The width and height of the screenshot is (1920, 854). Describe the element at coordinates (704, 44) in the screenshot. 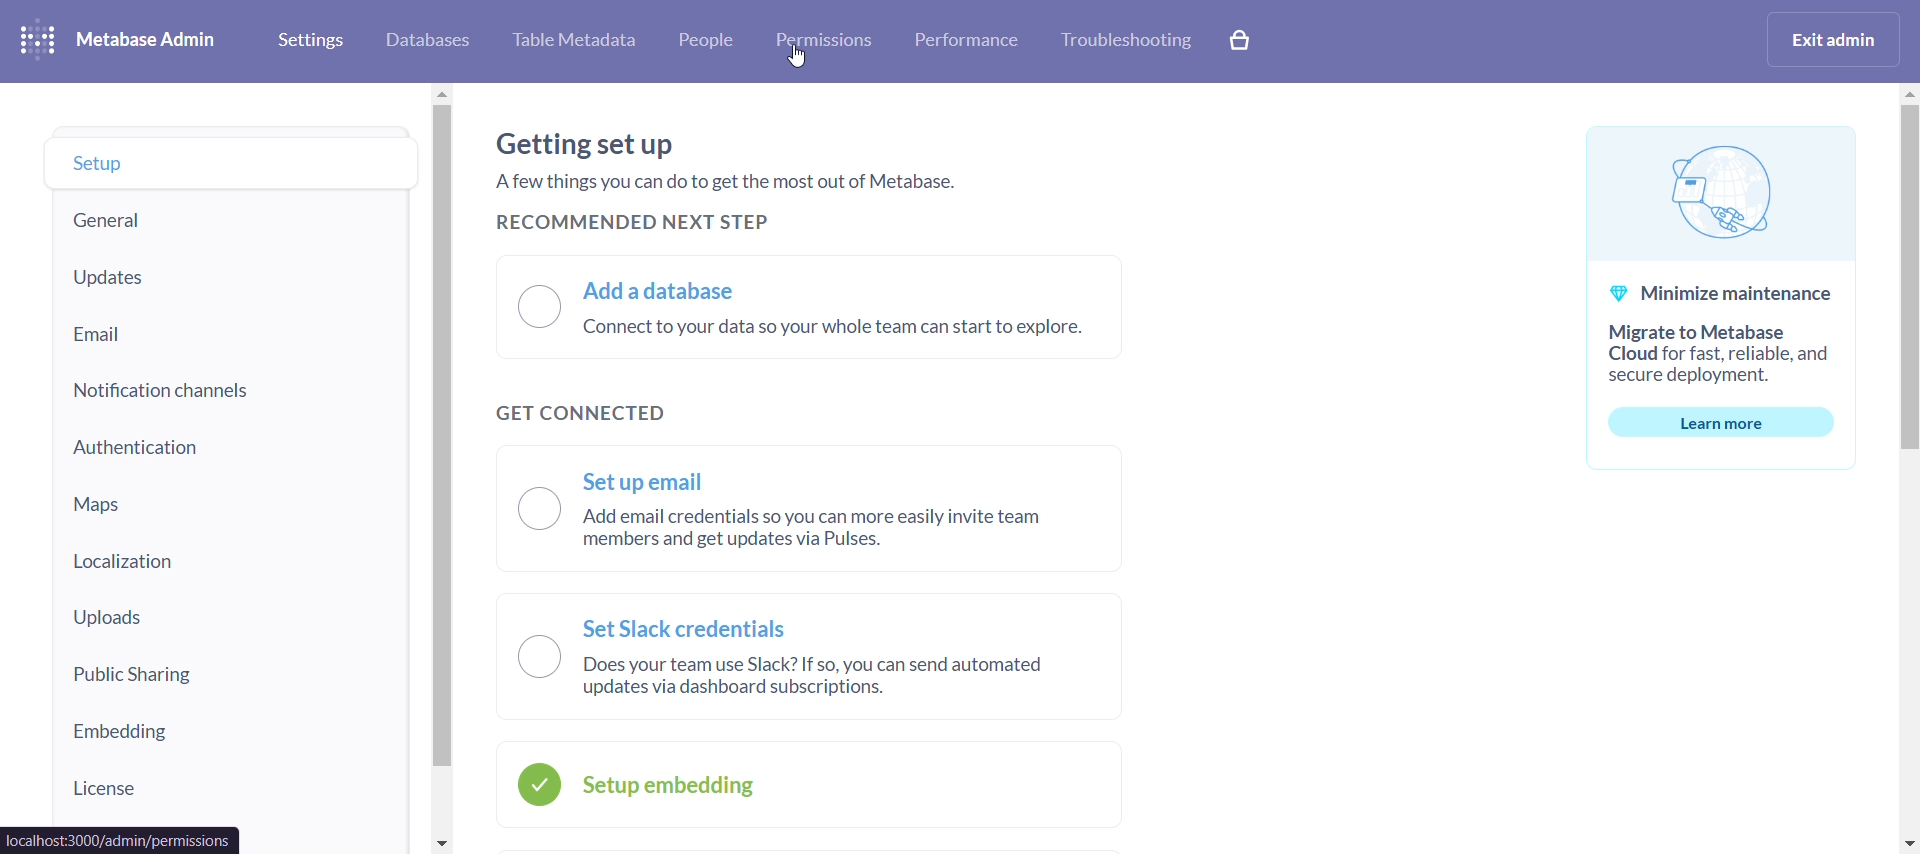

I see `people` at that location.